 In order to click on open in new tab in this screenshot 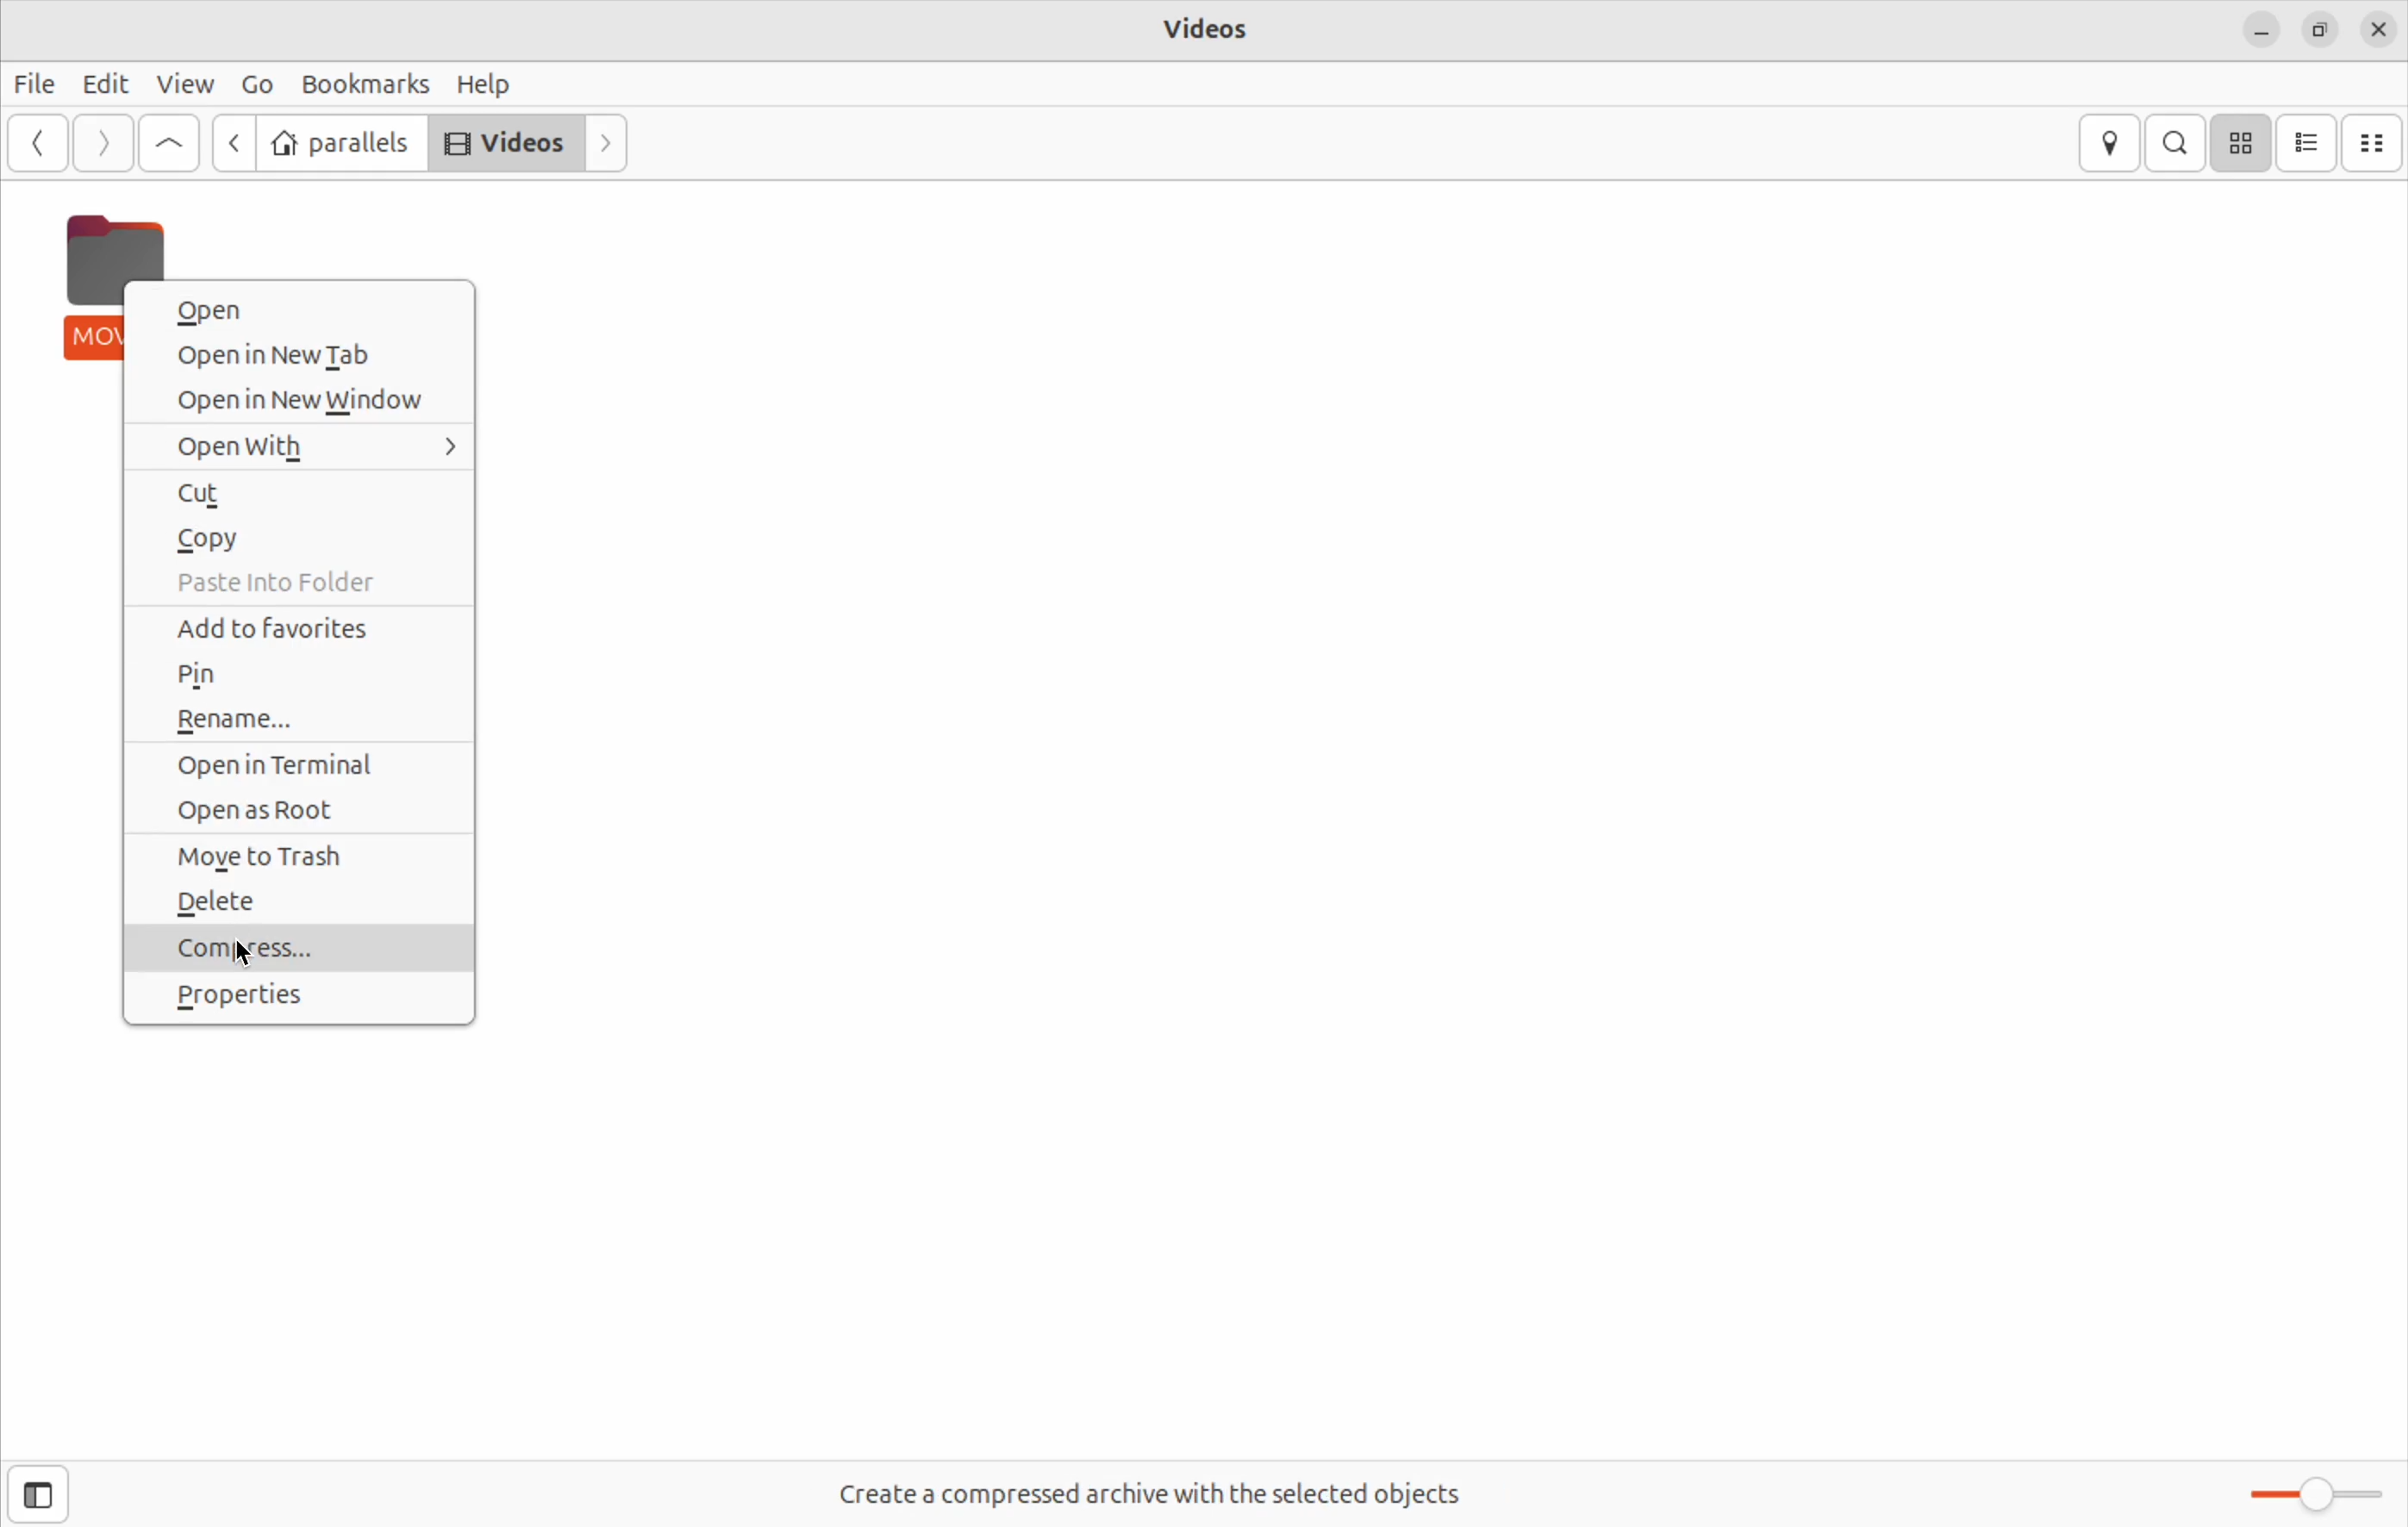, I will do `click(309, 352)`.